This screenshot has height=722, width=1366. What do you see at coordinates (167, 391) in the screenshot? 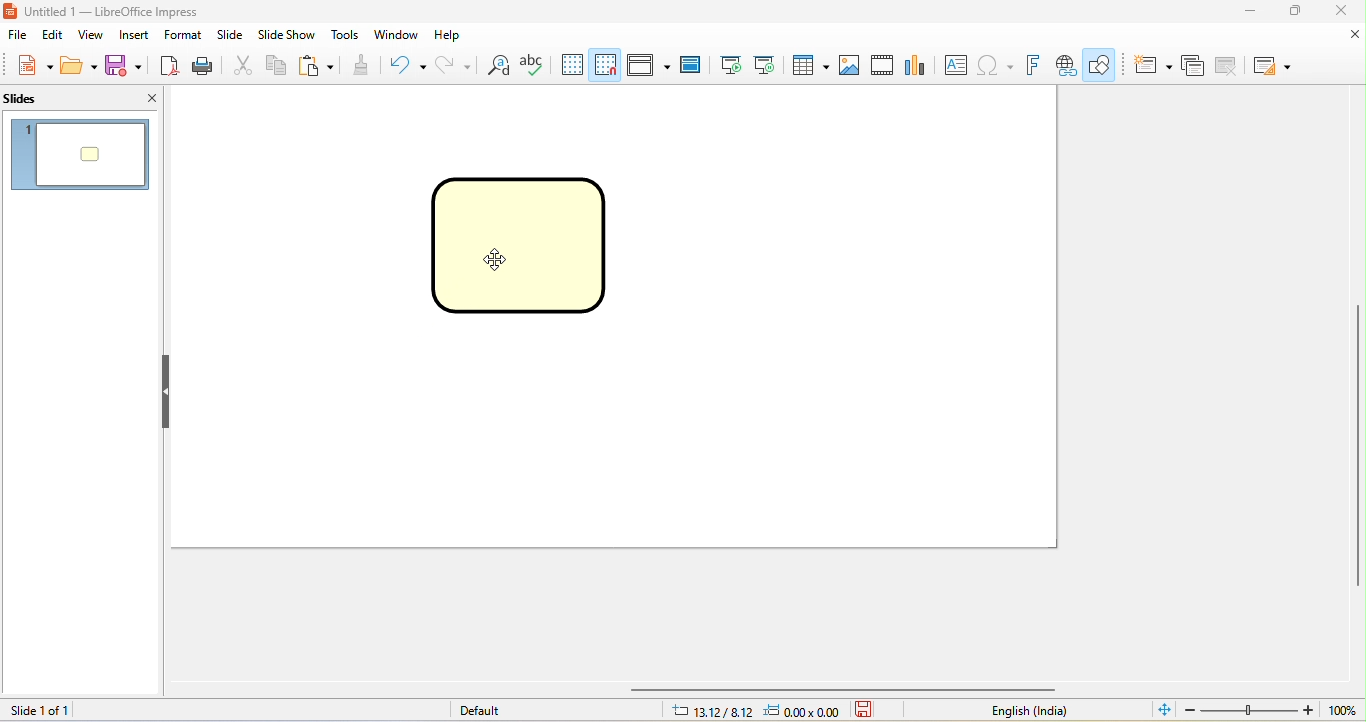
I see `hide` at bounding box center [167, 391].